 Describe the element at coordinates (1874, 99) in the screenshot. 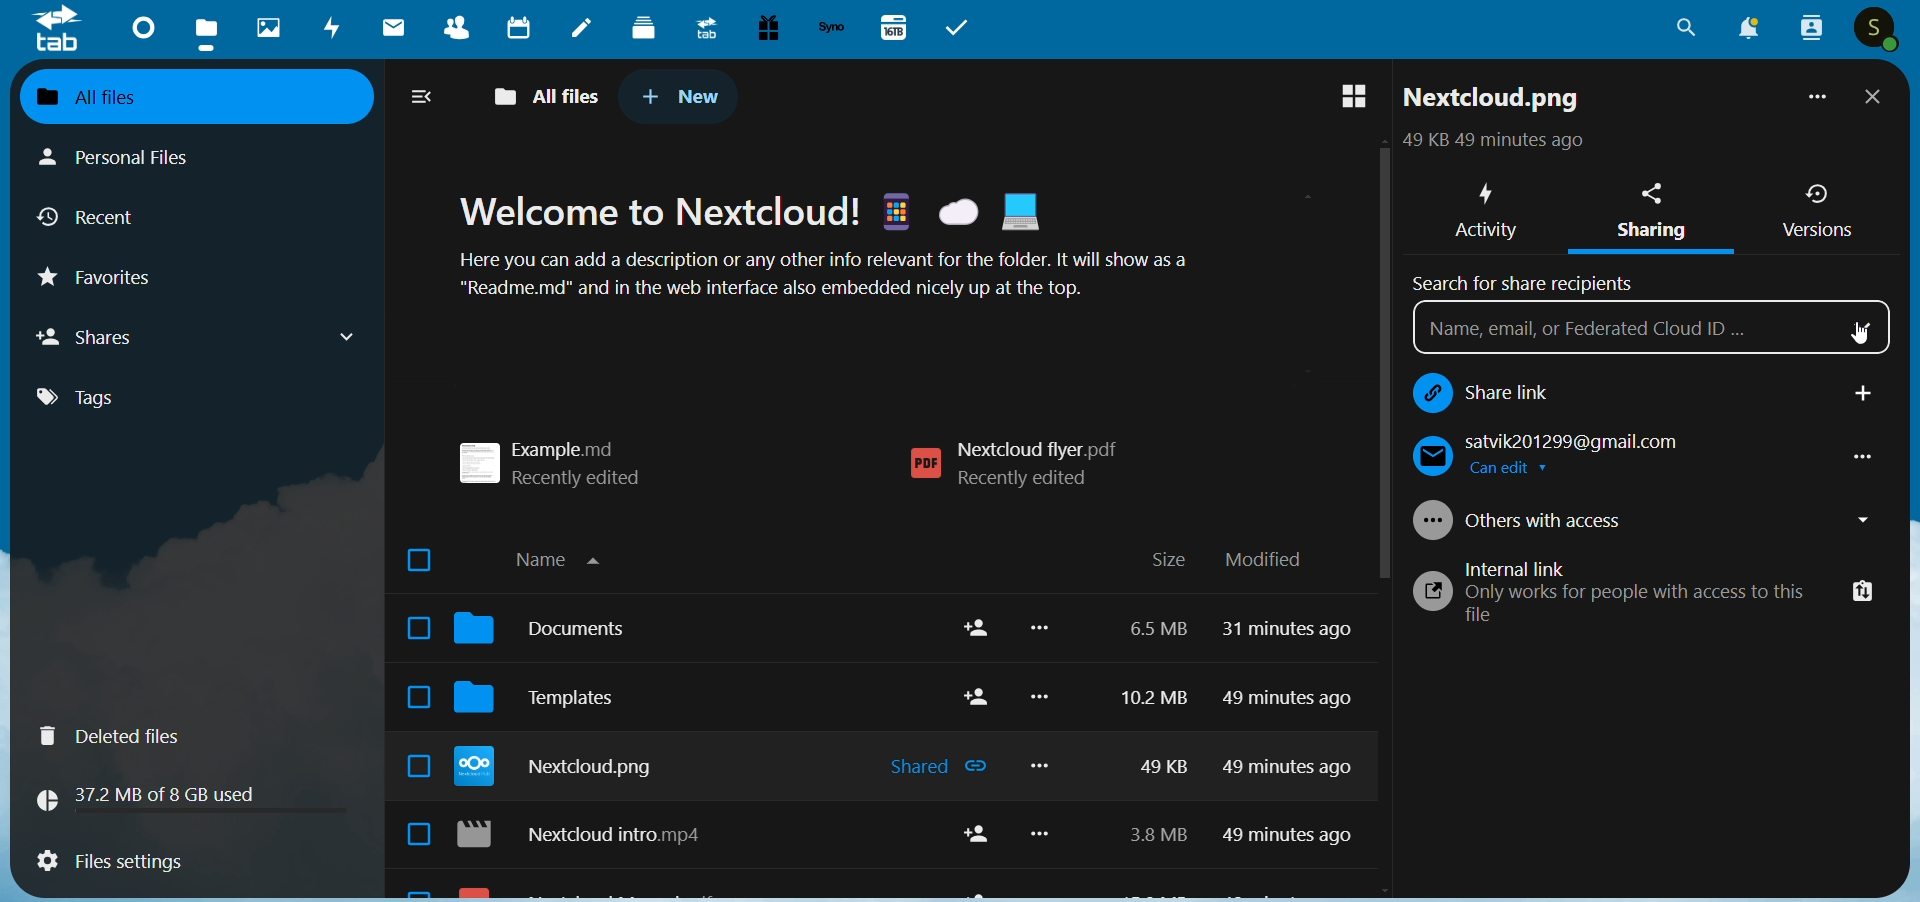

I see `close pane` at that location.